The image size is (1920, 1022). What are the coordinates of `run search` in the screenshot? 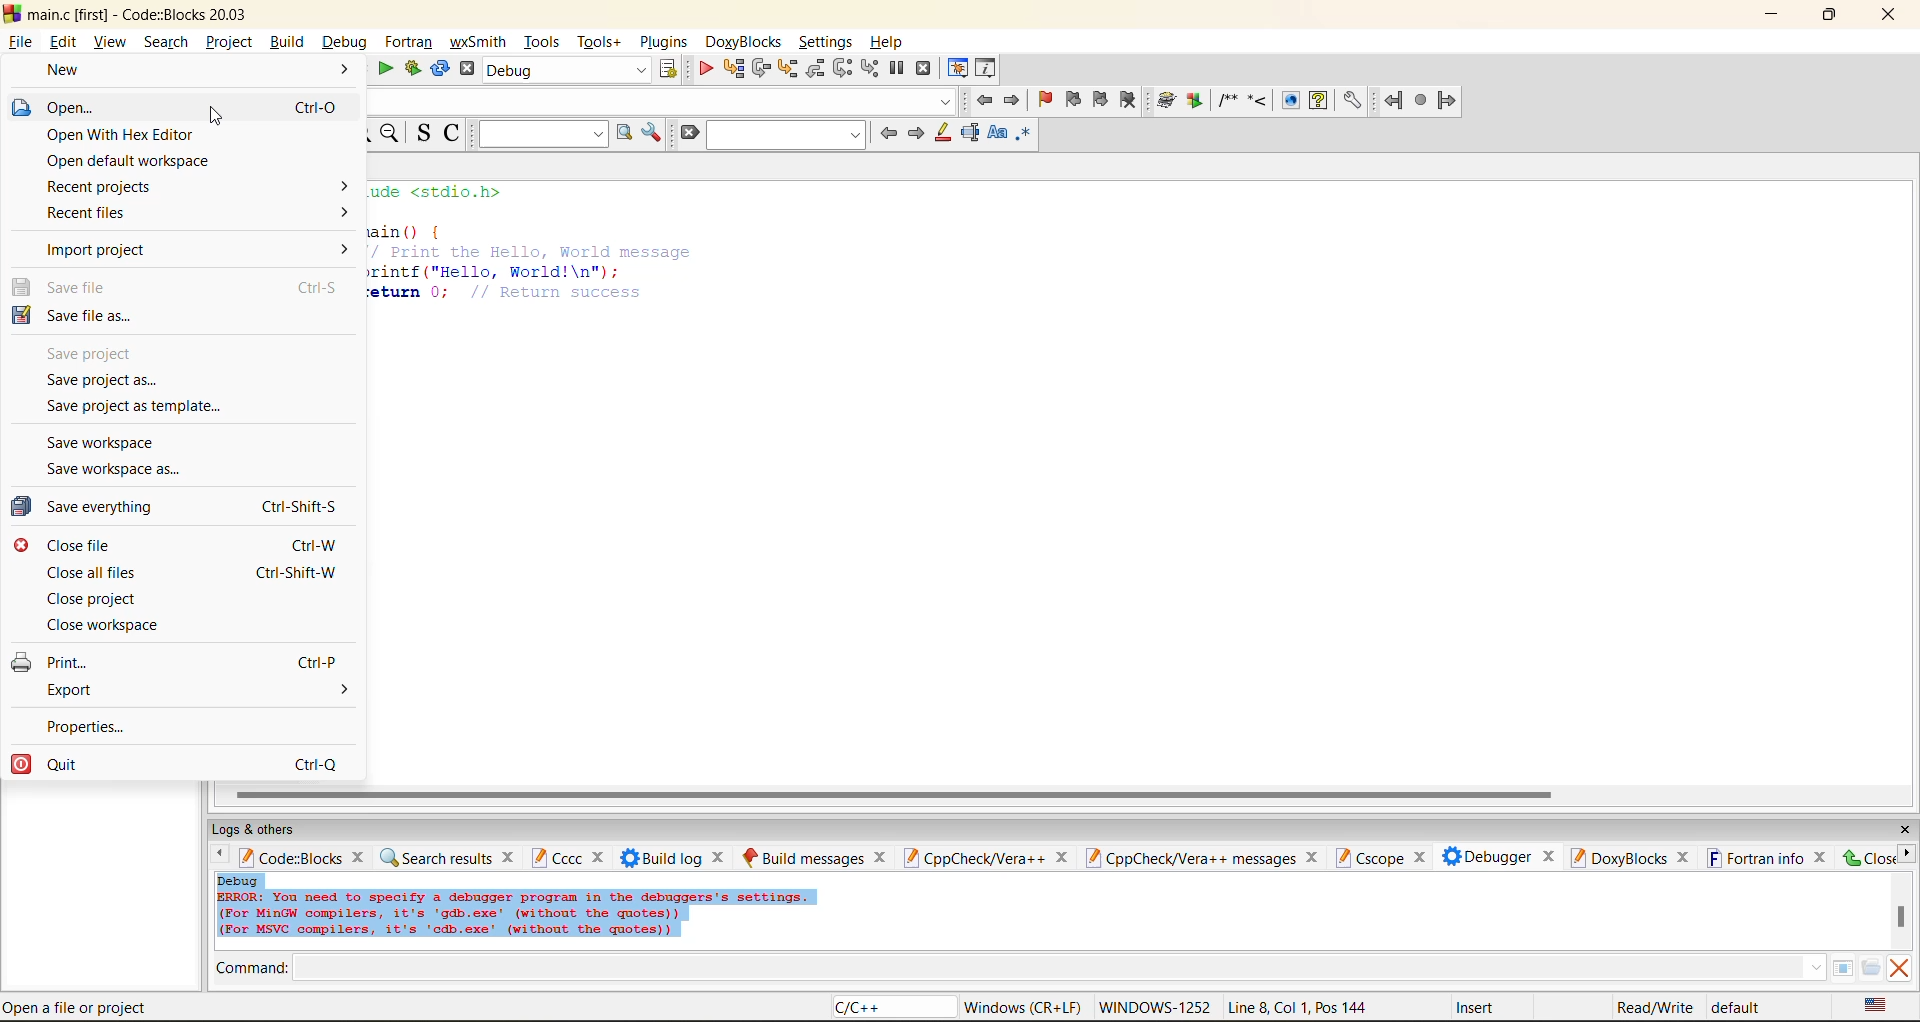 It's located at (623, 133).